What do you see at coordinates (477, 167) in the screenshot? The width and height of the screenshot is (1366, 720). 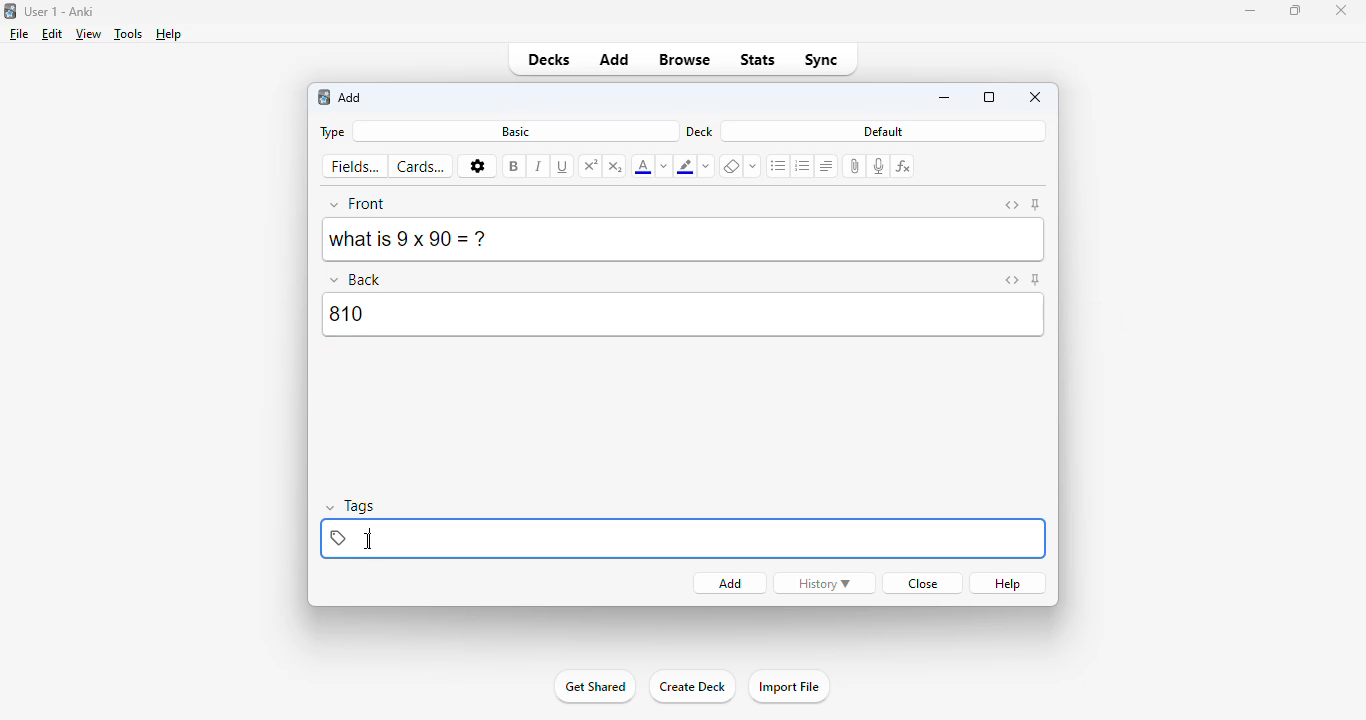 I see `options` at bounding box center [477, 167].